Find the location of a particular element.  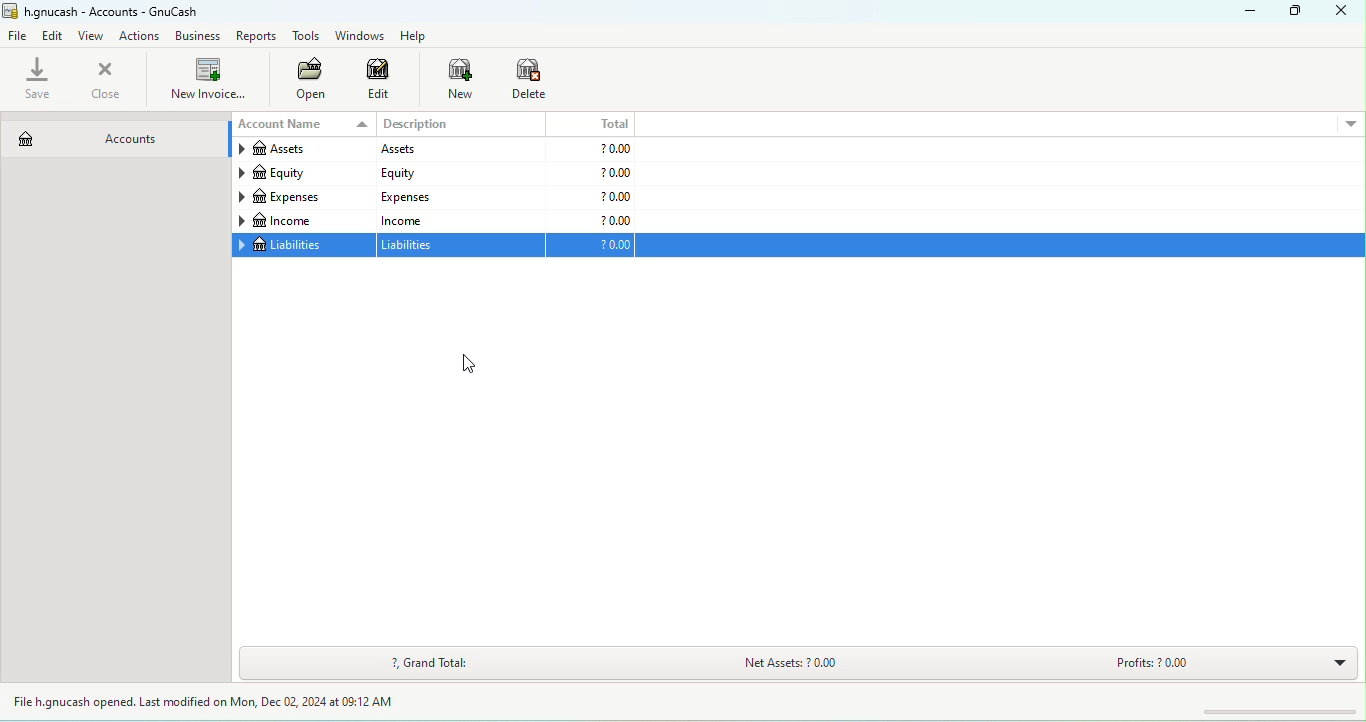

reports is located at coordinates (258, 36).